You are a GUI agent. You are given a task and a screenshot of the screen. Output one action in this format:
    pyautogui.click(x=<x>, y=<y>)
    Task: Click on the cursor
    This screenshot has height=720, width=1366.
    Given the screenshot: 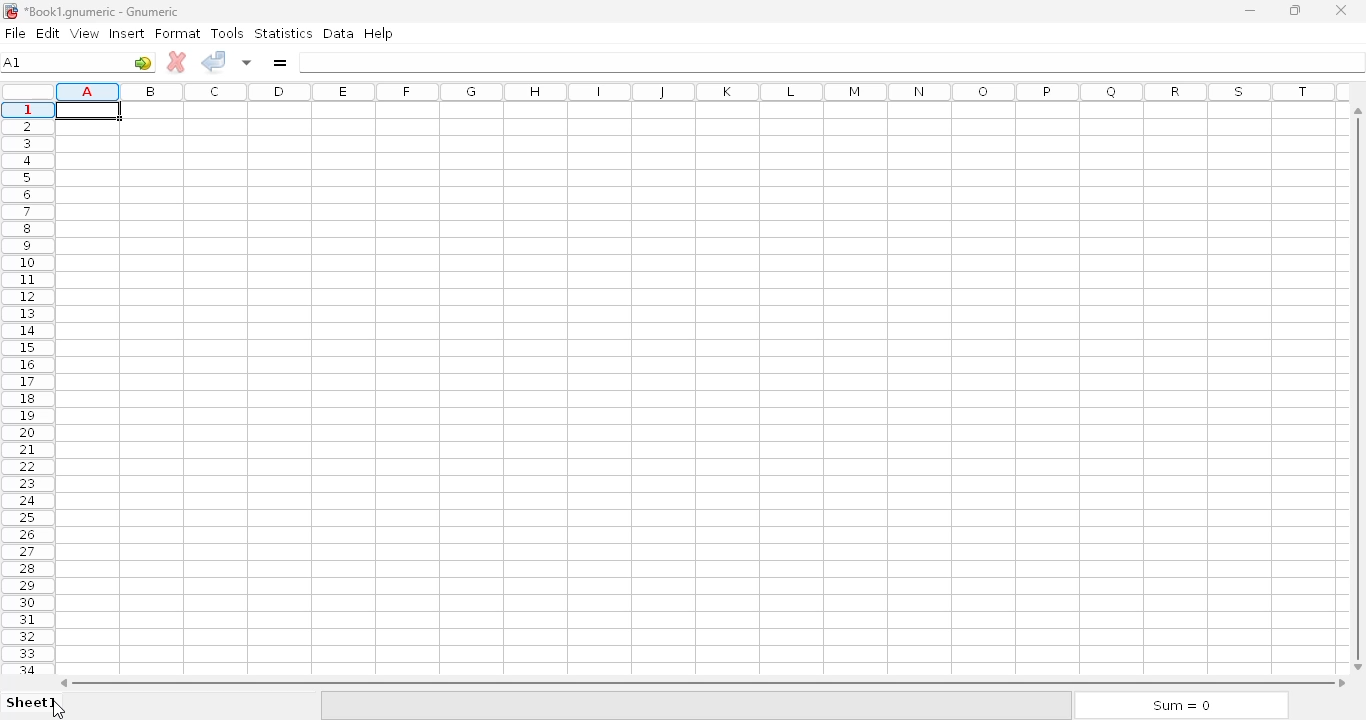 What is the action you would take?
    pyautogui.click(x=59, y=710)
    